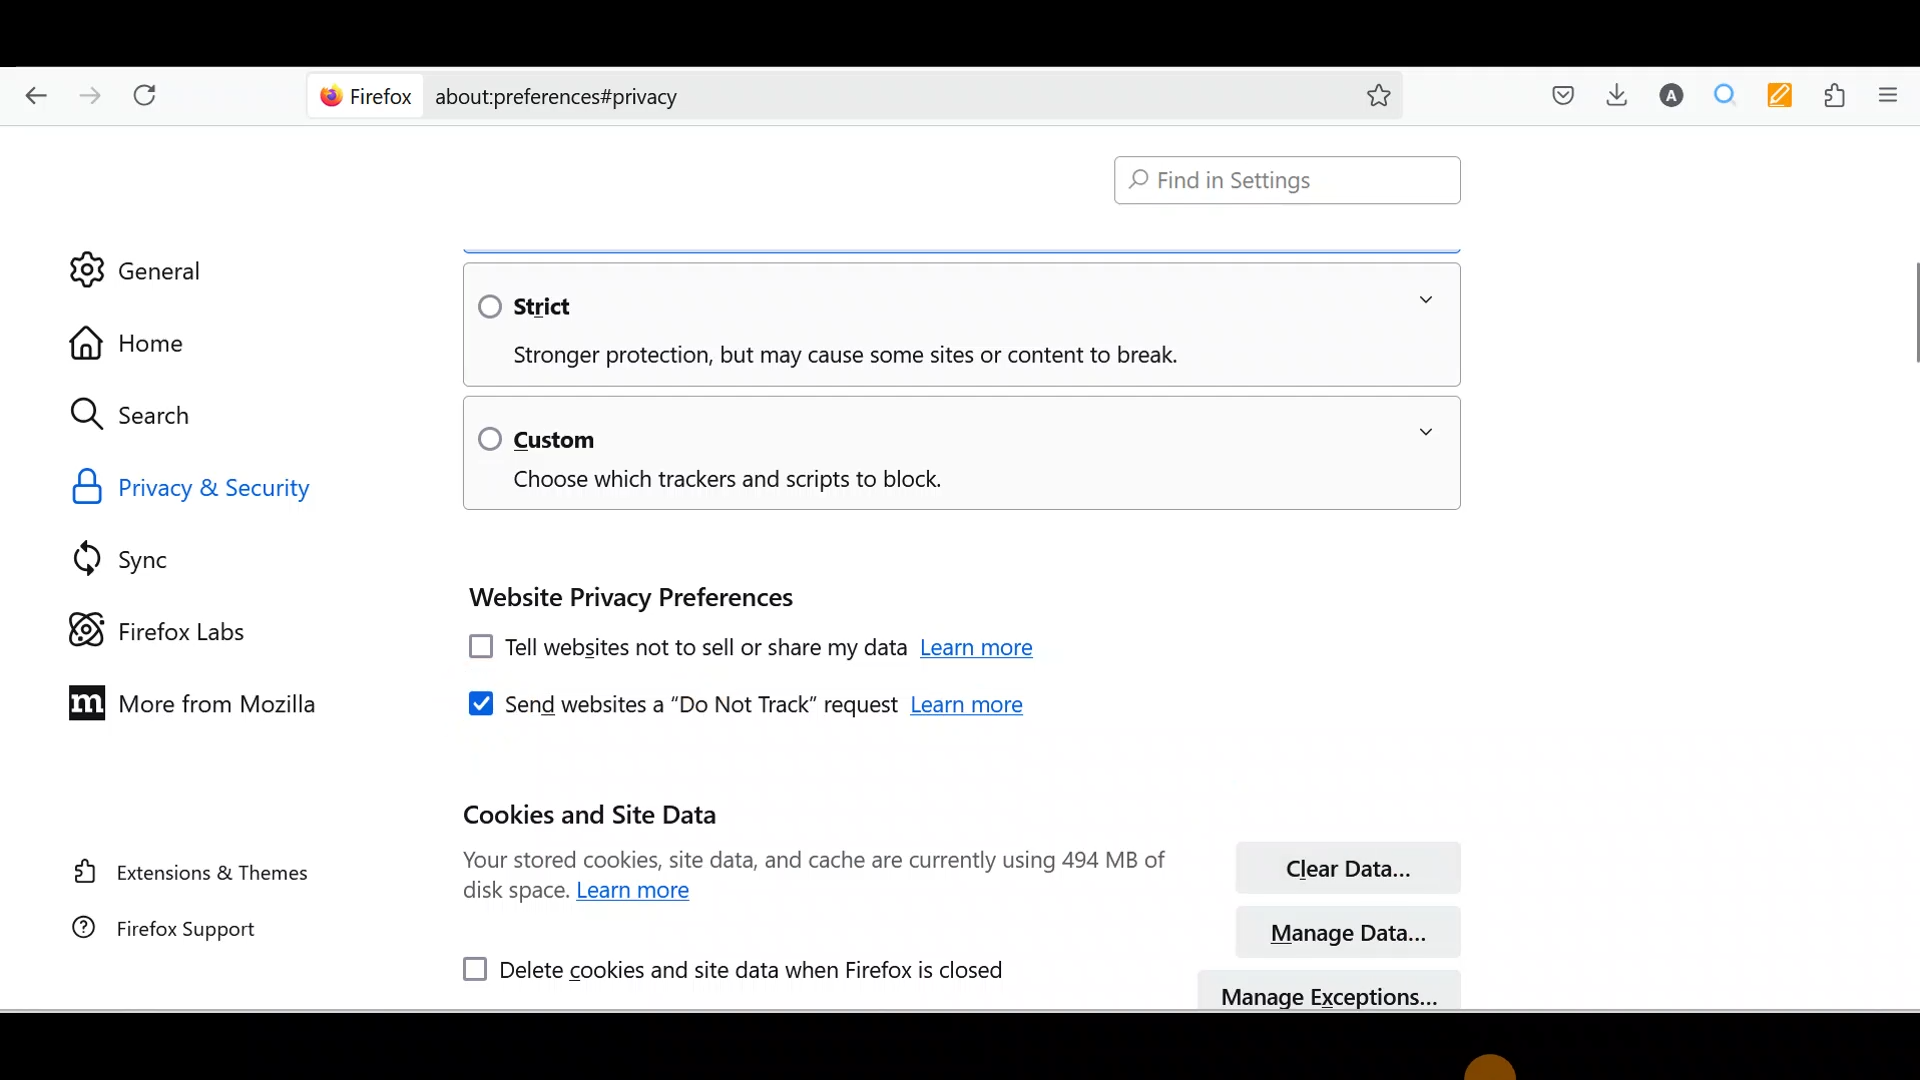 This screenshot has width=1920, height=1080. What do you see at coordinates (1426, 300) in the screenshot?
I see `expand` at bounding box center [1426, 300].